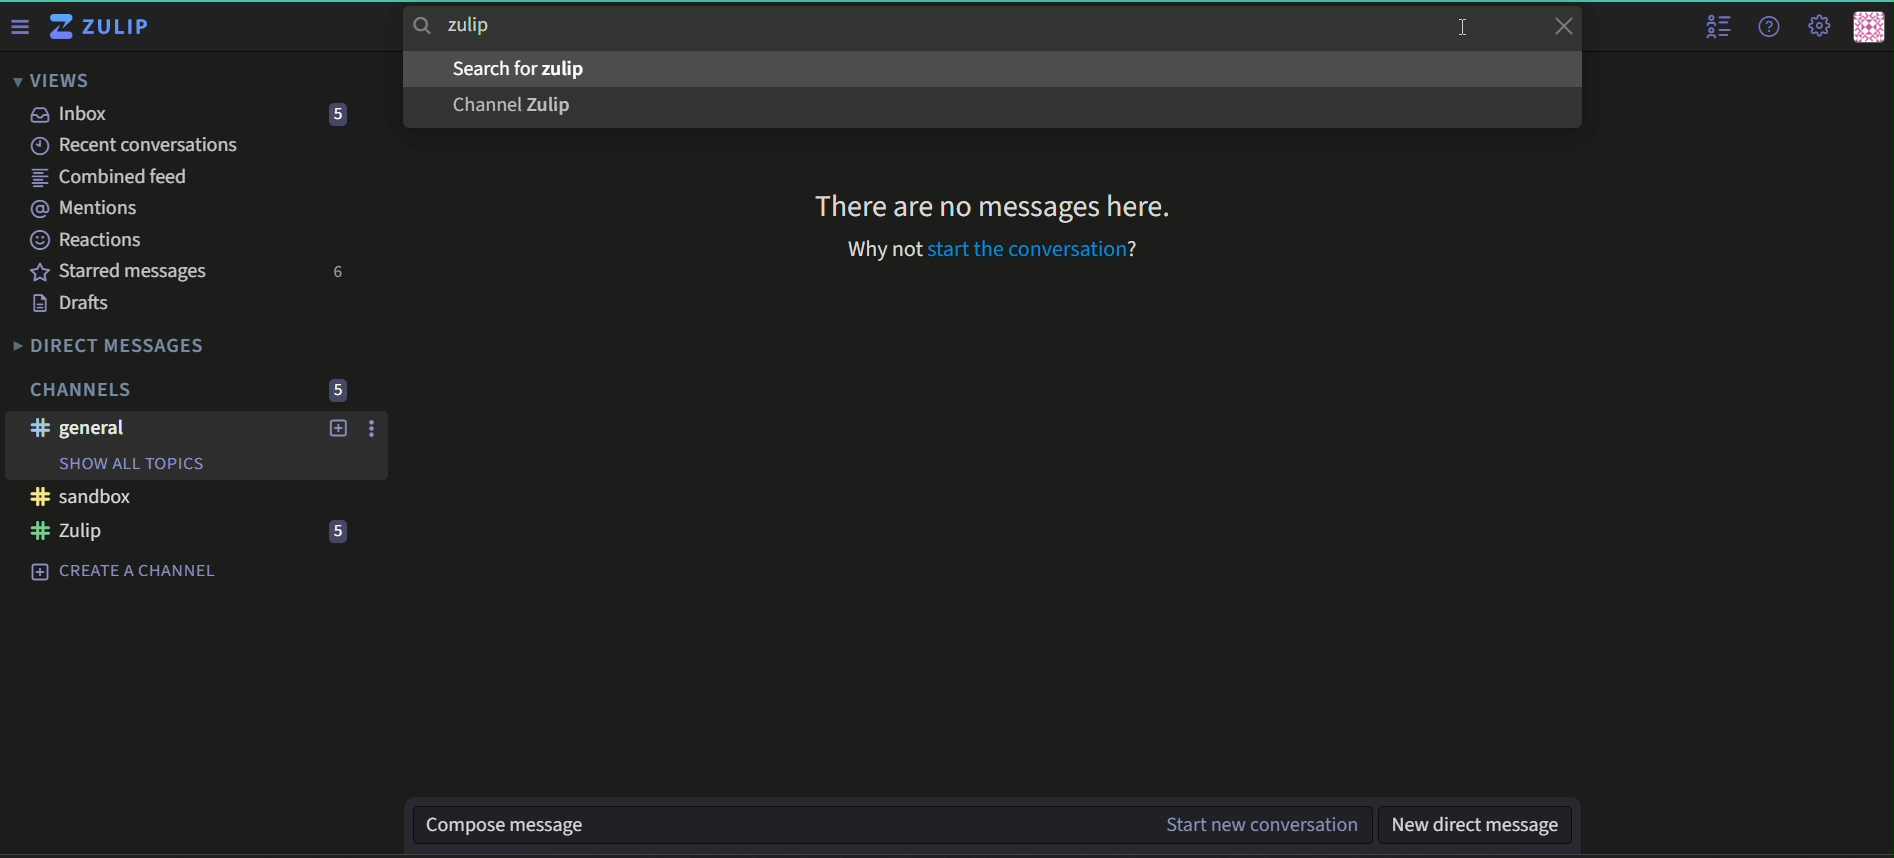 The image size is (1894, 858). What do you see at coordinates (1870, 25) in the screenshot?
I see `personal menu` at bounding box center [1870, 25].